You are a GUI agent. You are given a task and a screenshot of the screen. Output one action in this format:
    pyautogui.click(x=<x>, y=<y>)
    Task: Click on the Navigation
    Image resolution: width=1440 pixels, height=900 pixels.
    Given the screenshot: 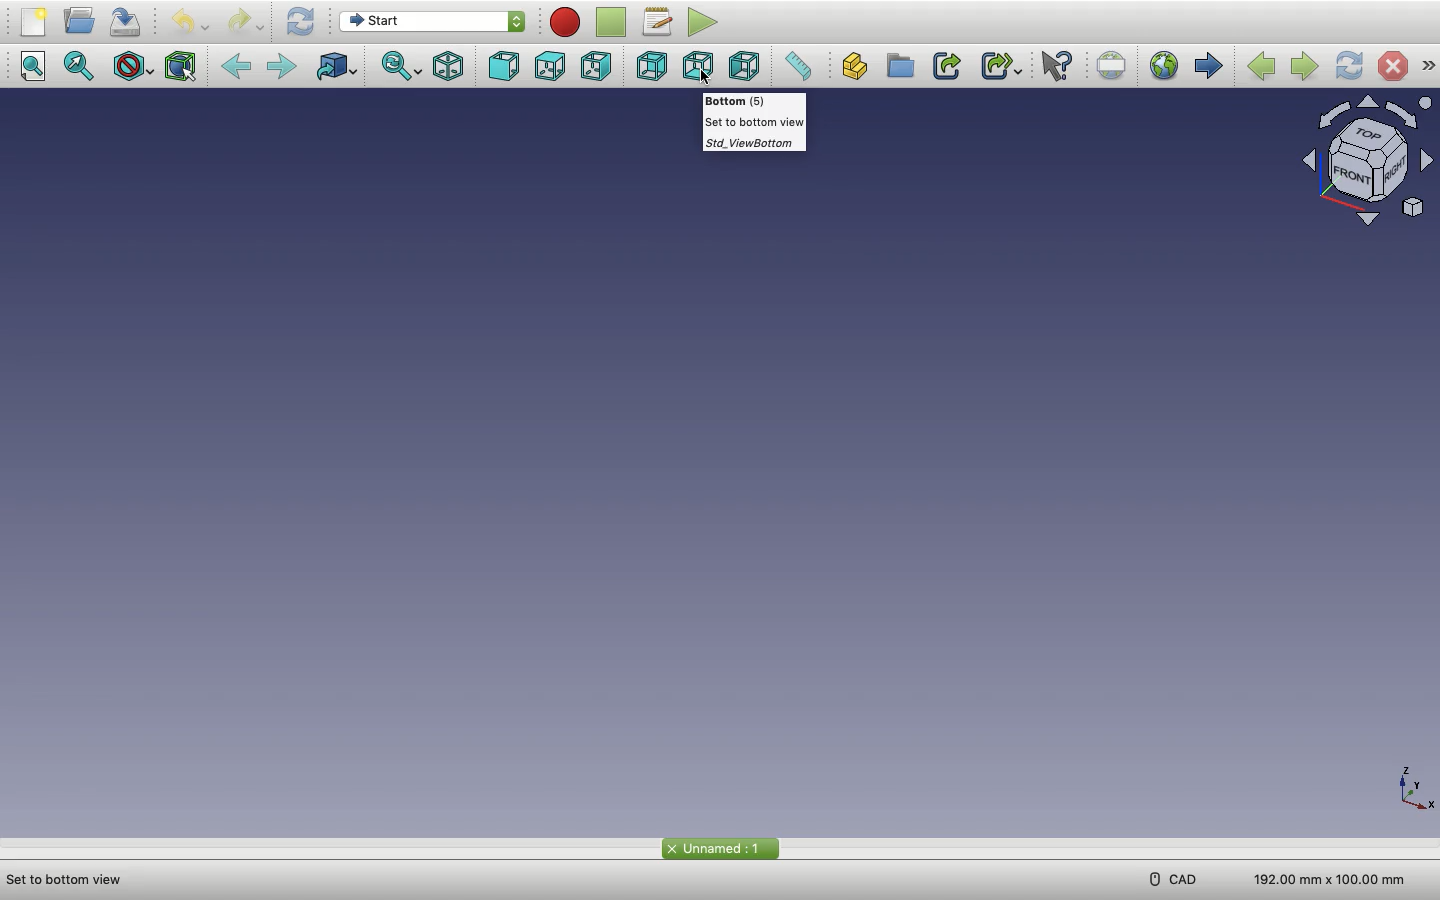 What is the action you would take?
    pyautogui.click(x=1428, y=66)
    